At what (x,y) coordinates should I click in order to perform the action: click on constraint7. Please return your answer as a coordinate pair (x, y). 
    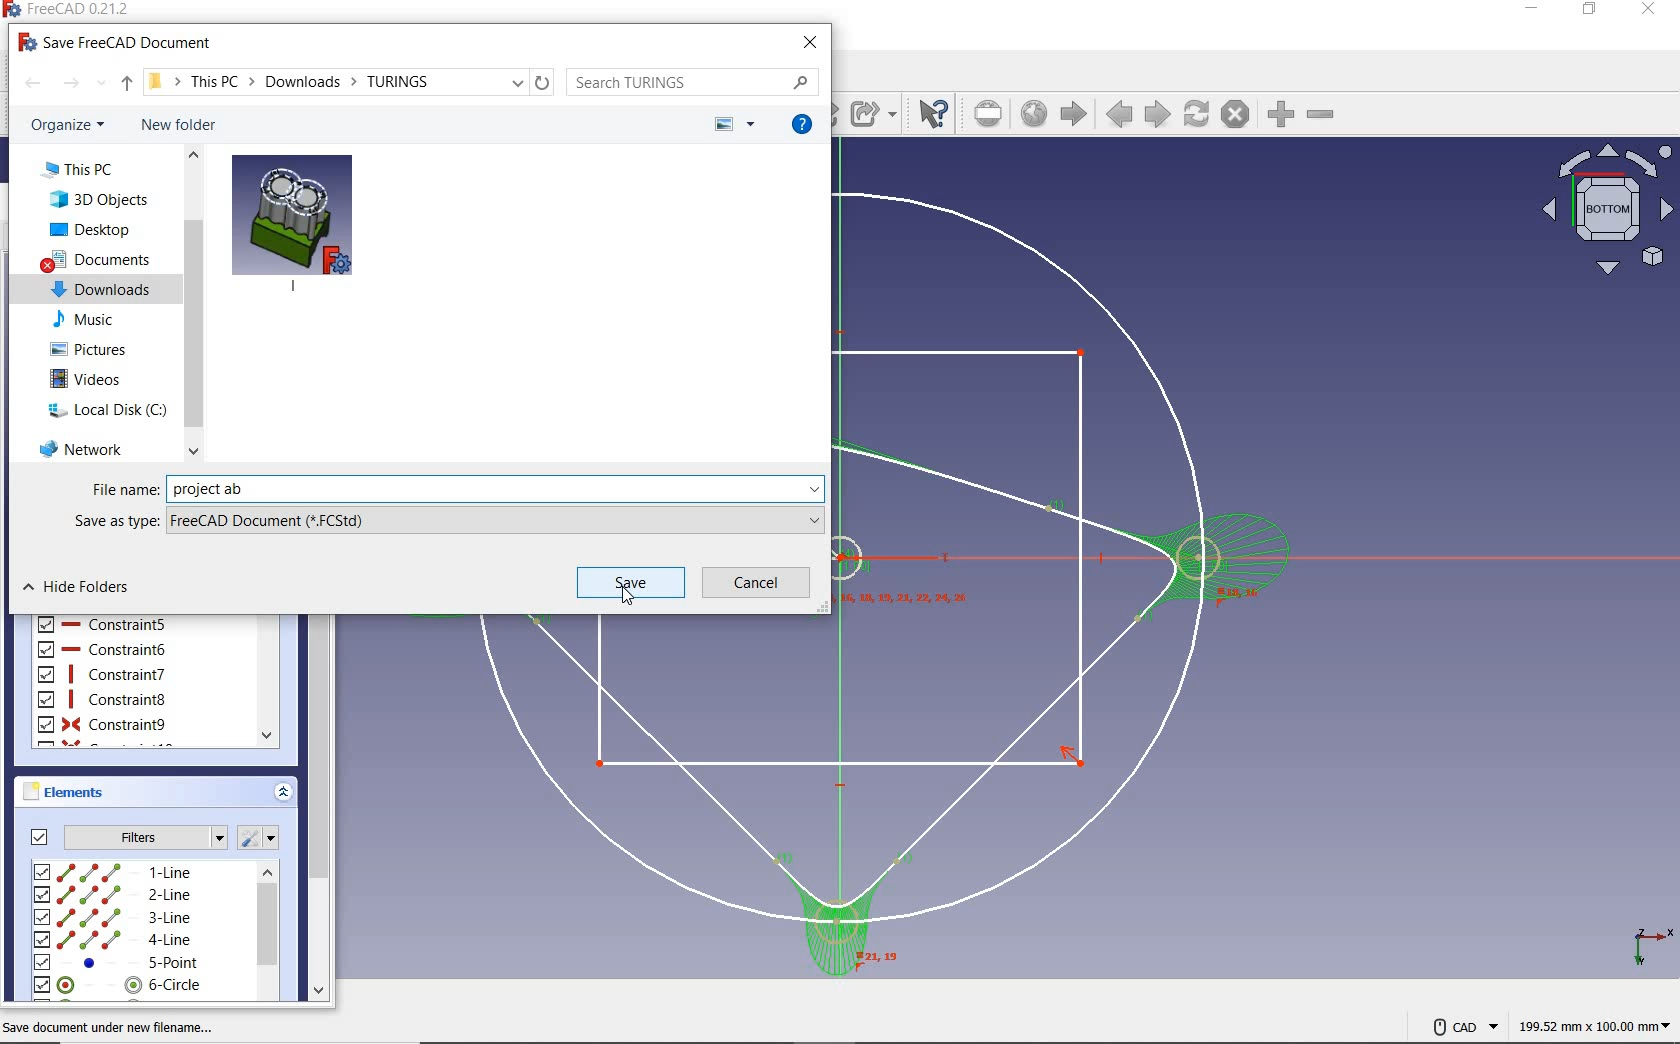
    Looking at the image, I should click on (101, 674).